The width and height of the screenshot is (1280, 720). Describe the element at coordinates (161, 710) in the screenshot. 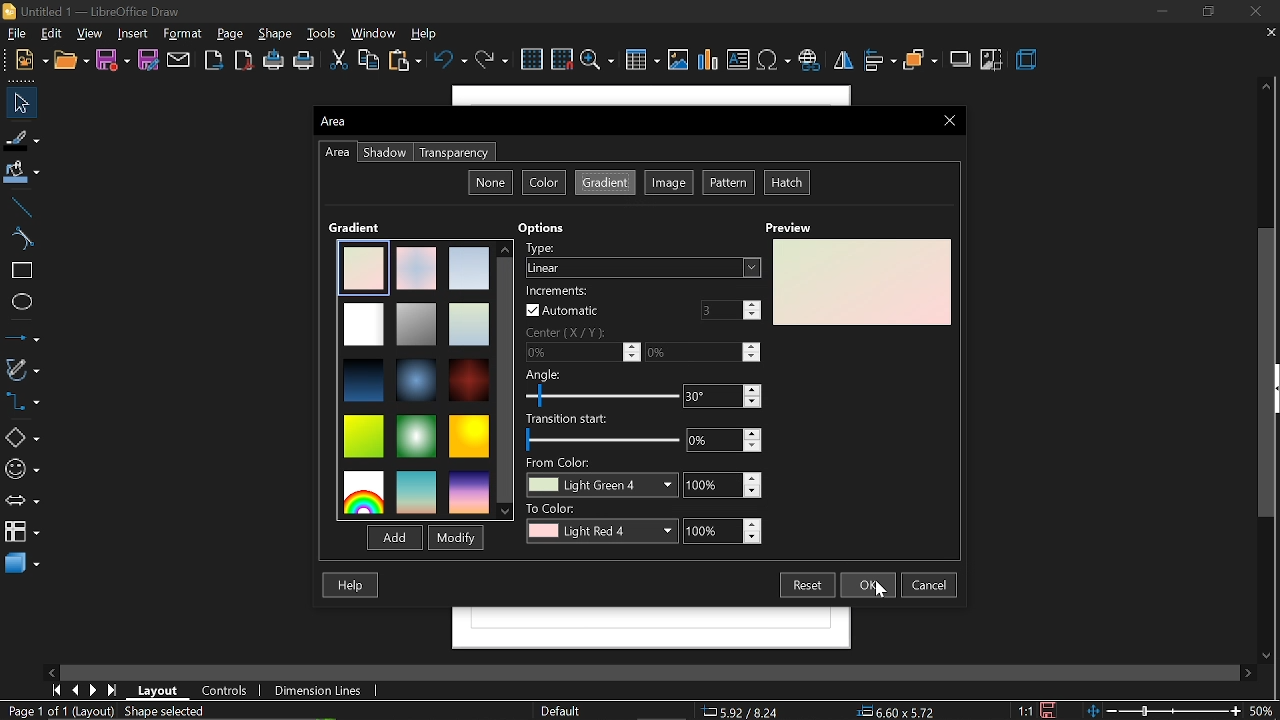

I see `shape selected` at that location.